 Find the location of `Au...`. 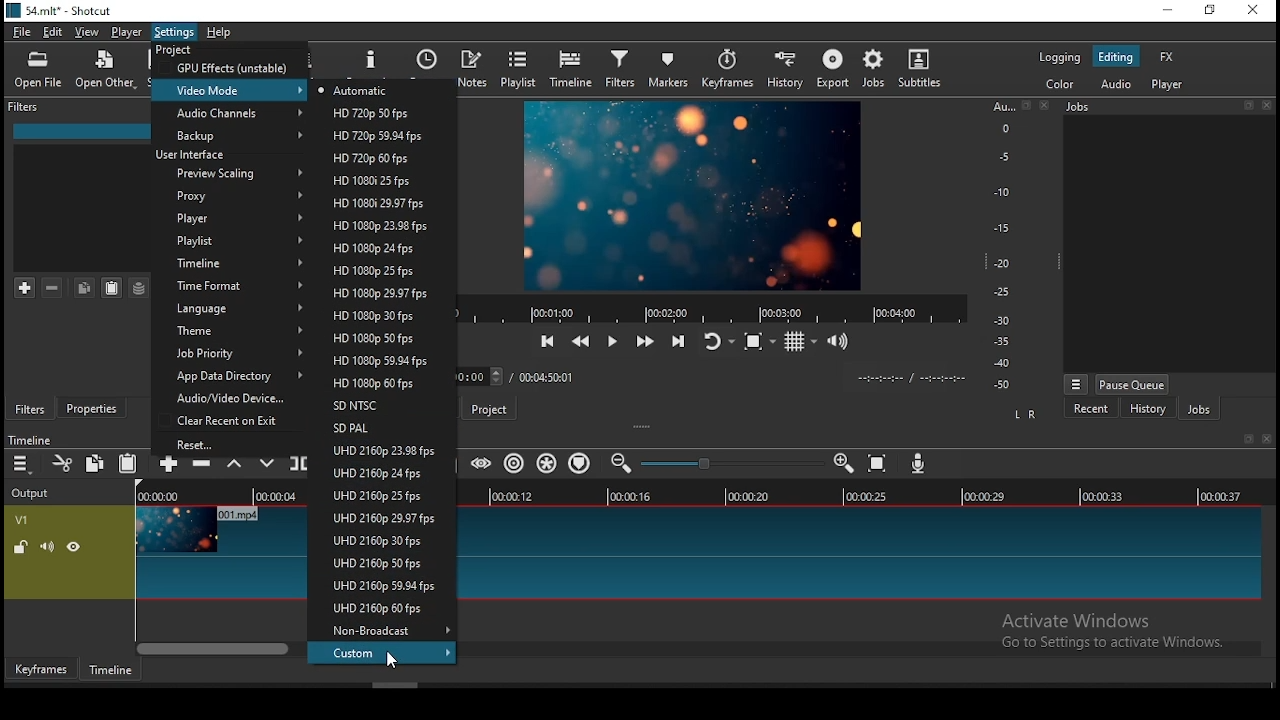

Au... is located at coordinates (1000, 106).